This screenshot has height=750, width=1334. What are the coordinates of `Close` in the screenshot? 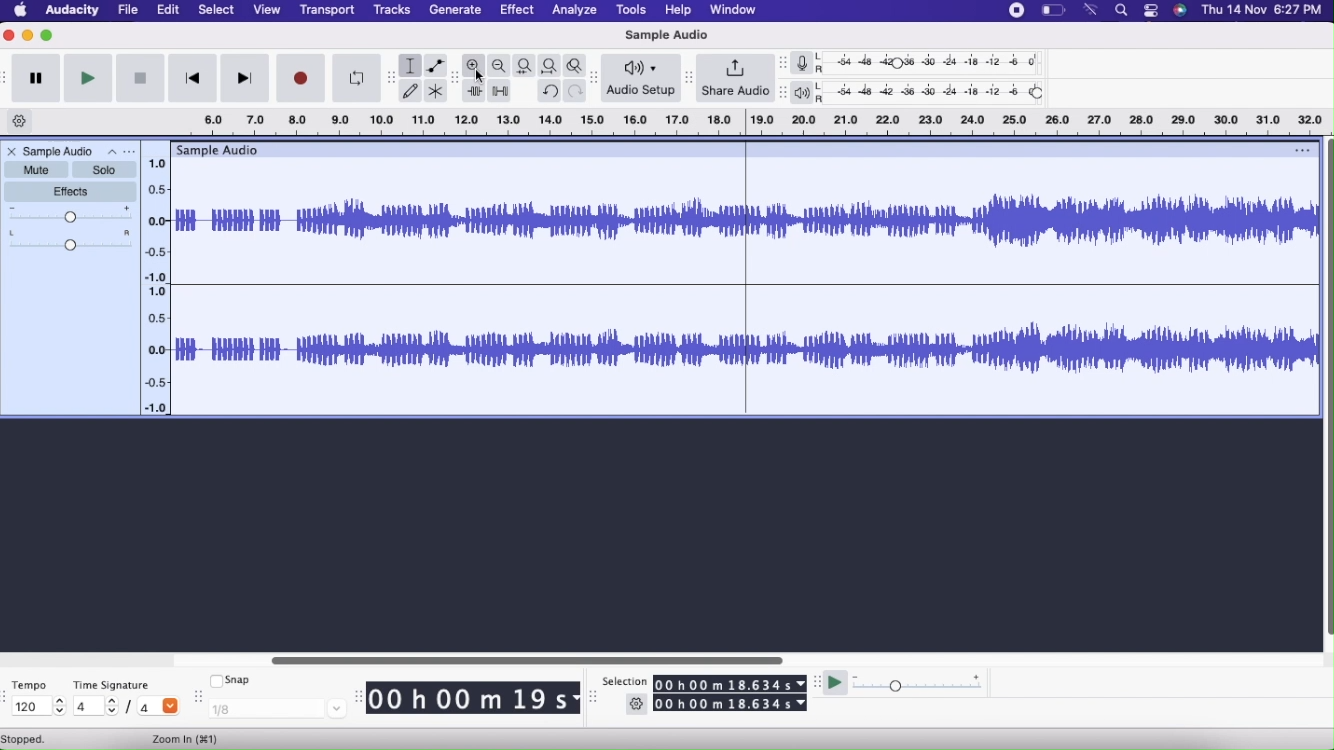 It's located at (10, 151).